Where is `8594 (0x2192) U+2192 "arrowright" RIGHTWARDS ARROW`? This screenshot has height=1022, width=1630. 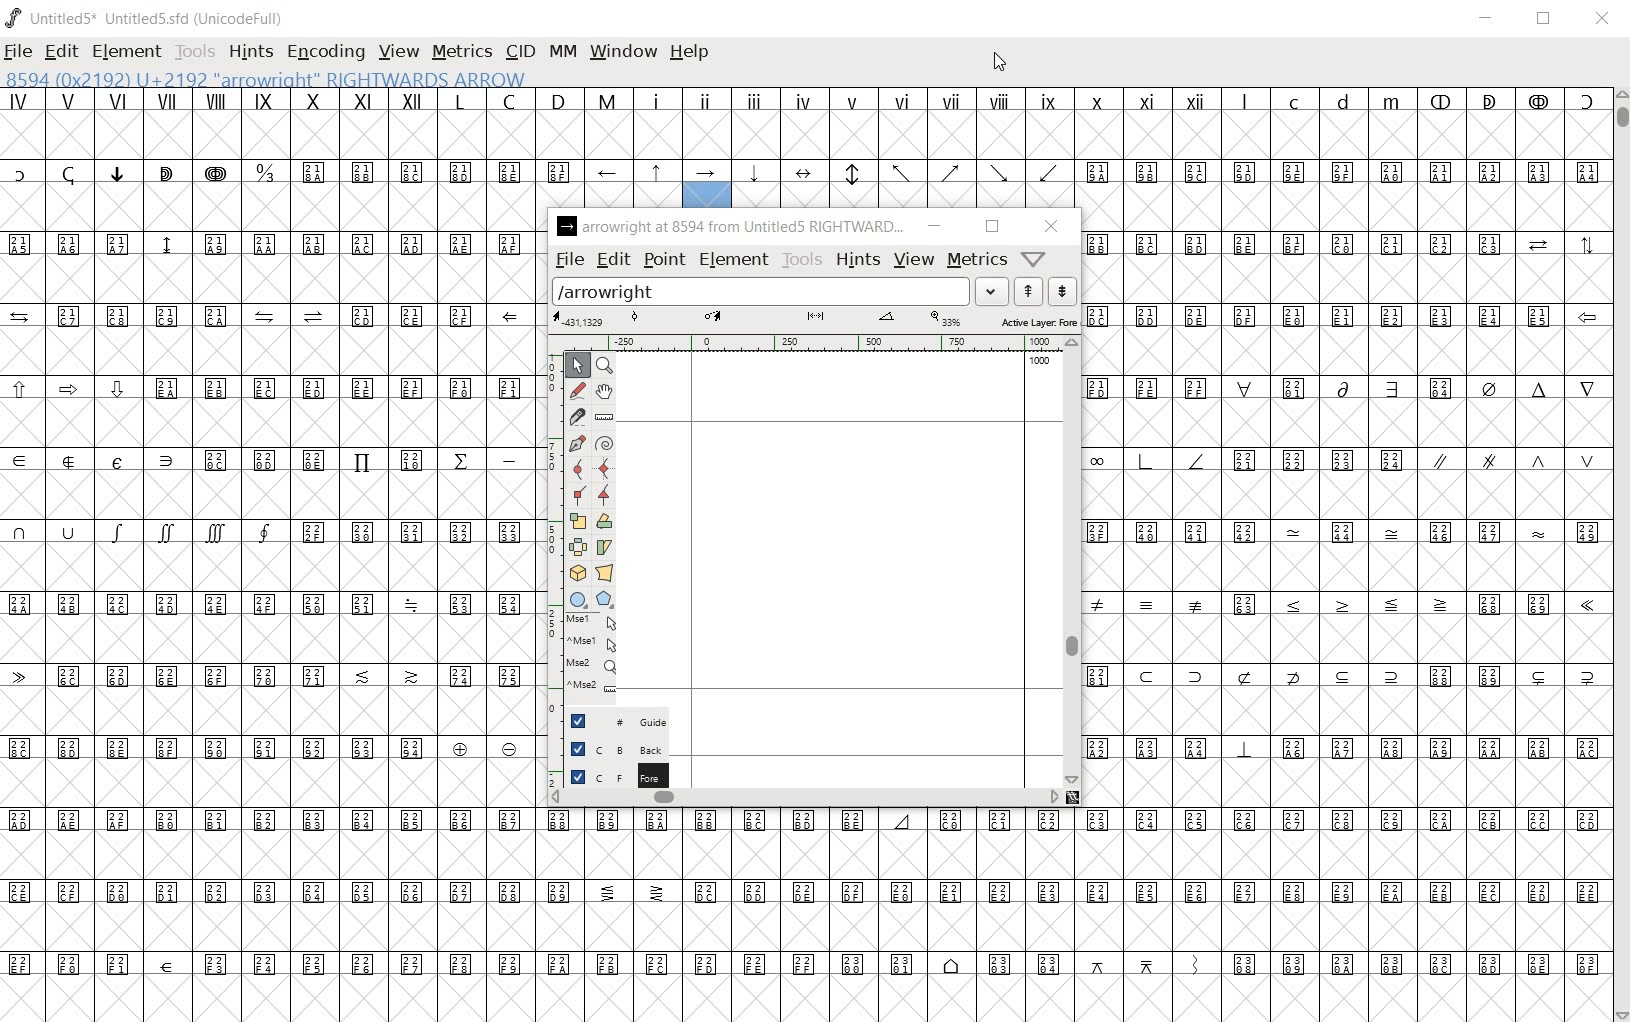 8594 (0x2192) U+2192 "arrowright" RIGHTWARDS ARROW is located at coordinates (266, 77).